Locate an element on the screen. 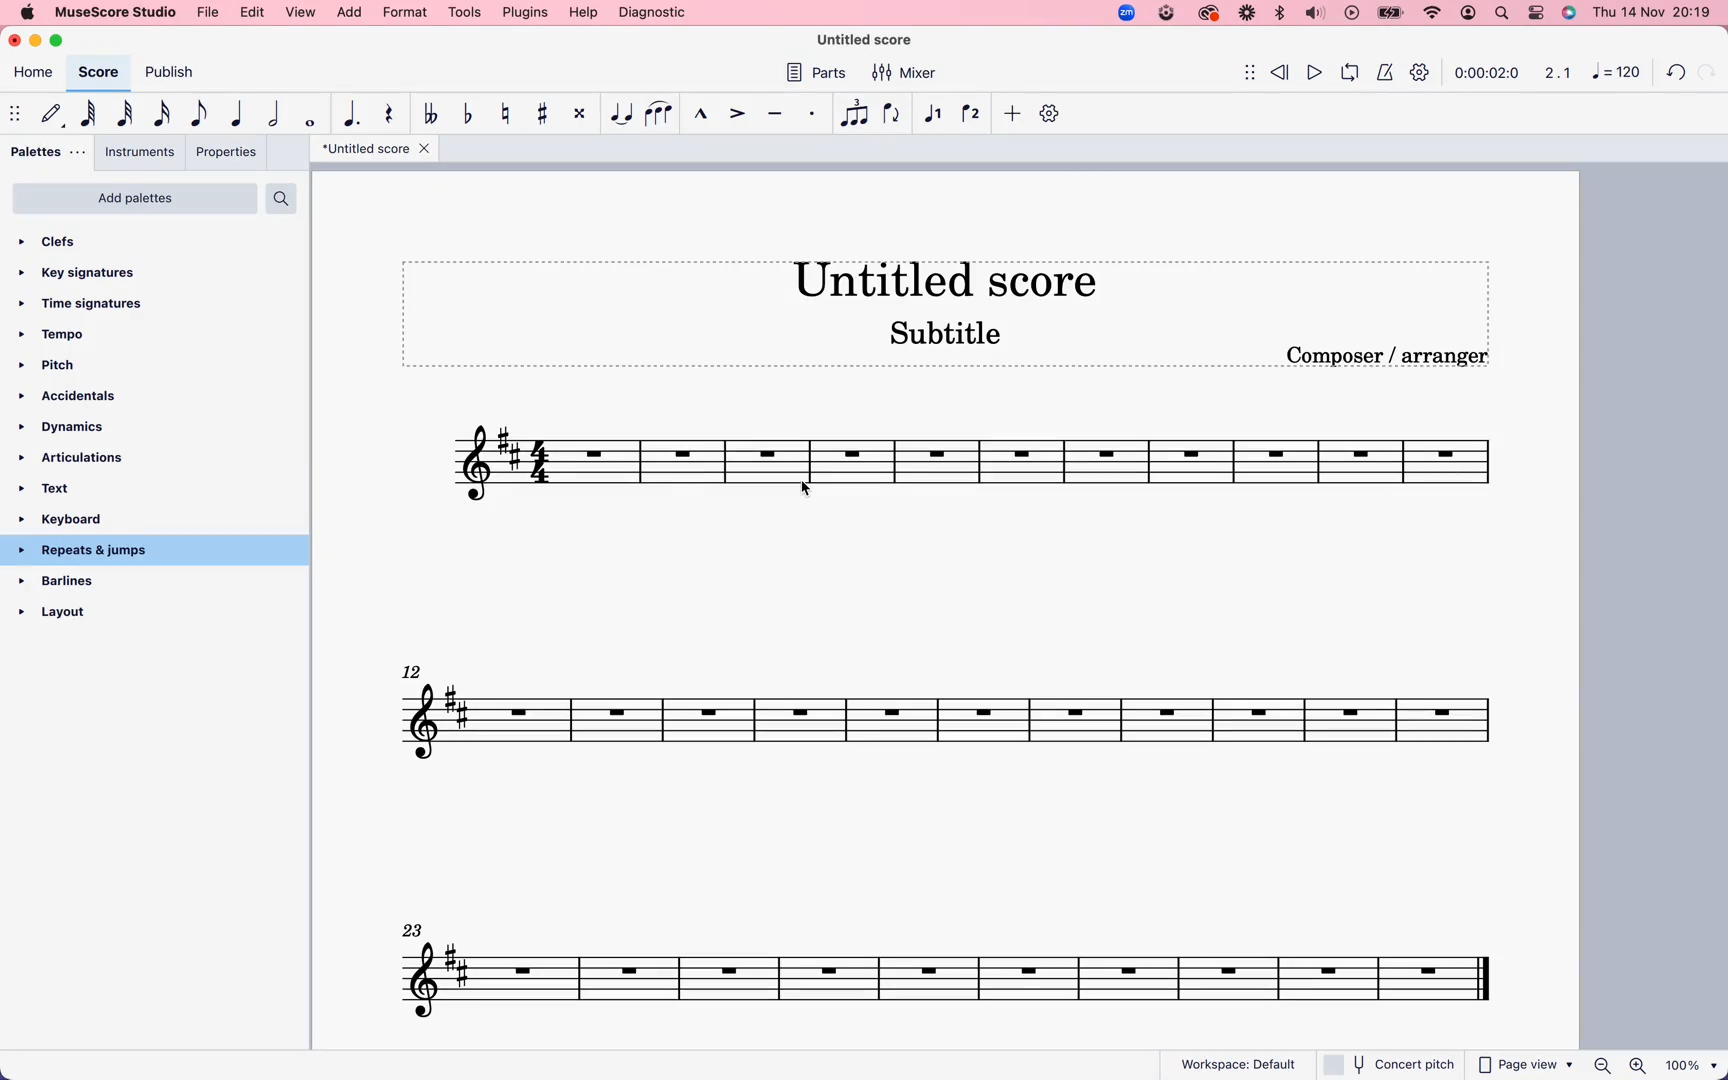 The width and height of the screenshot is (1728, 1080). tie is located at coordinates (621, 114).